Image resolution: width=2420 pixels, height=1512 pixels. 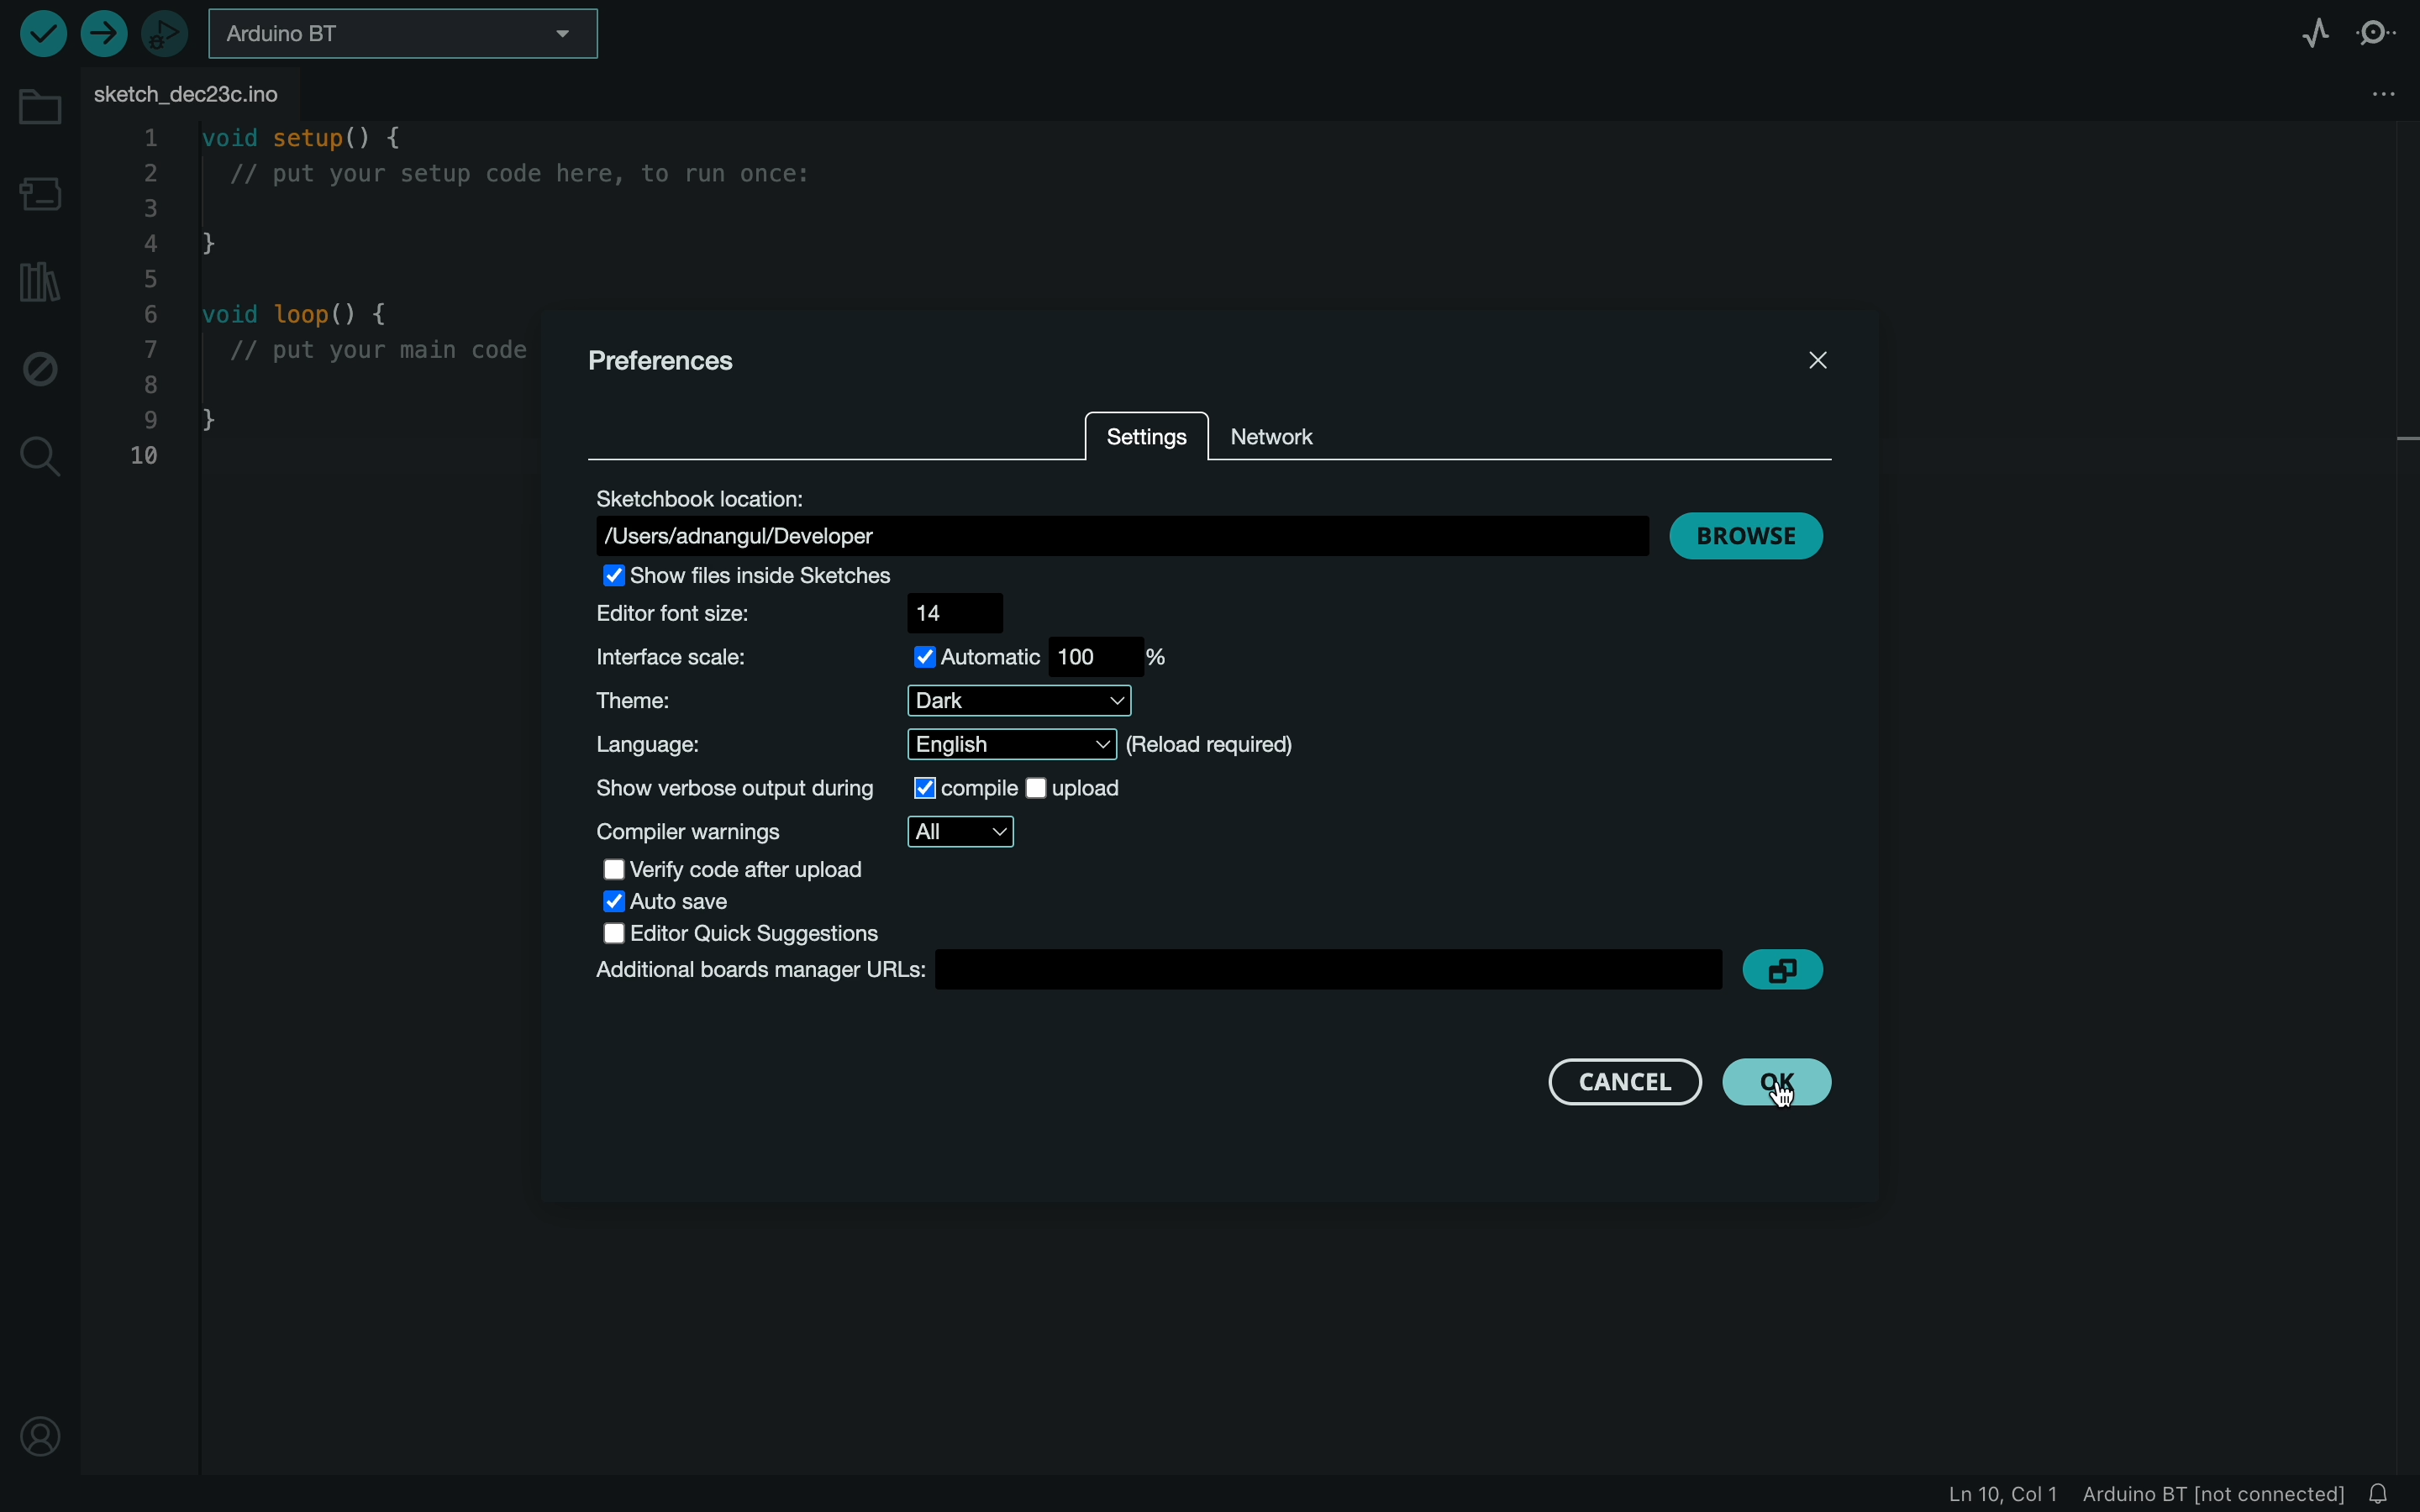 What do you see at coordinates (103, 32) in the screenshot?
I see `upload` at bounding box center [103, 32].